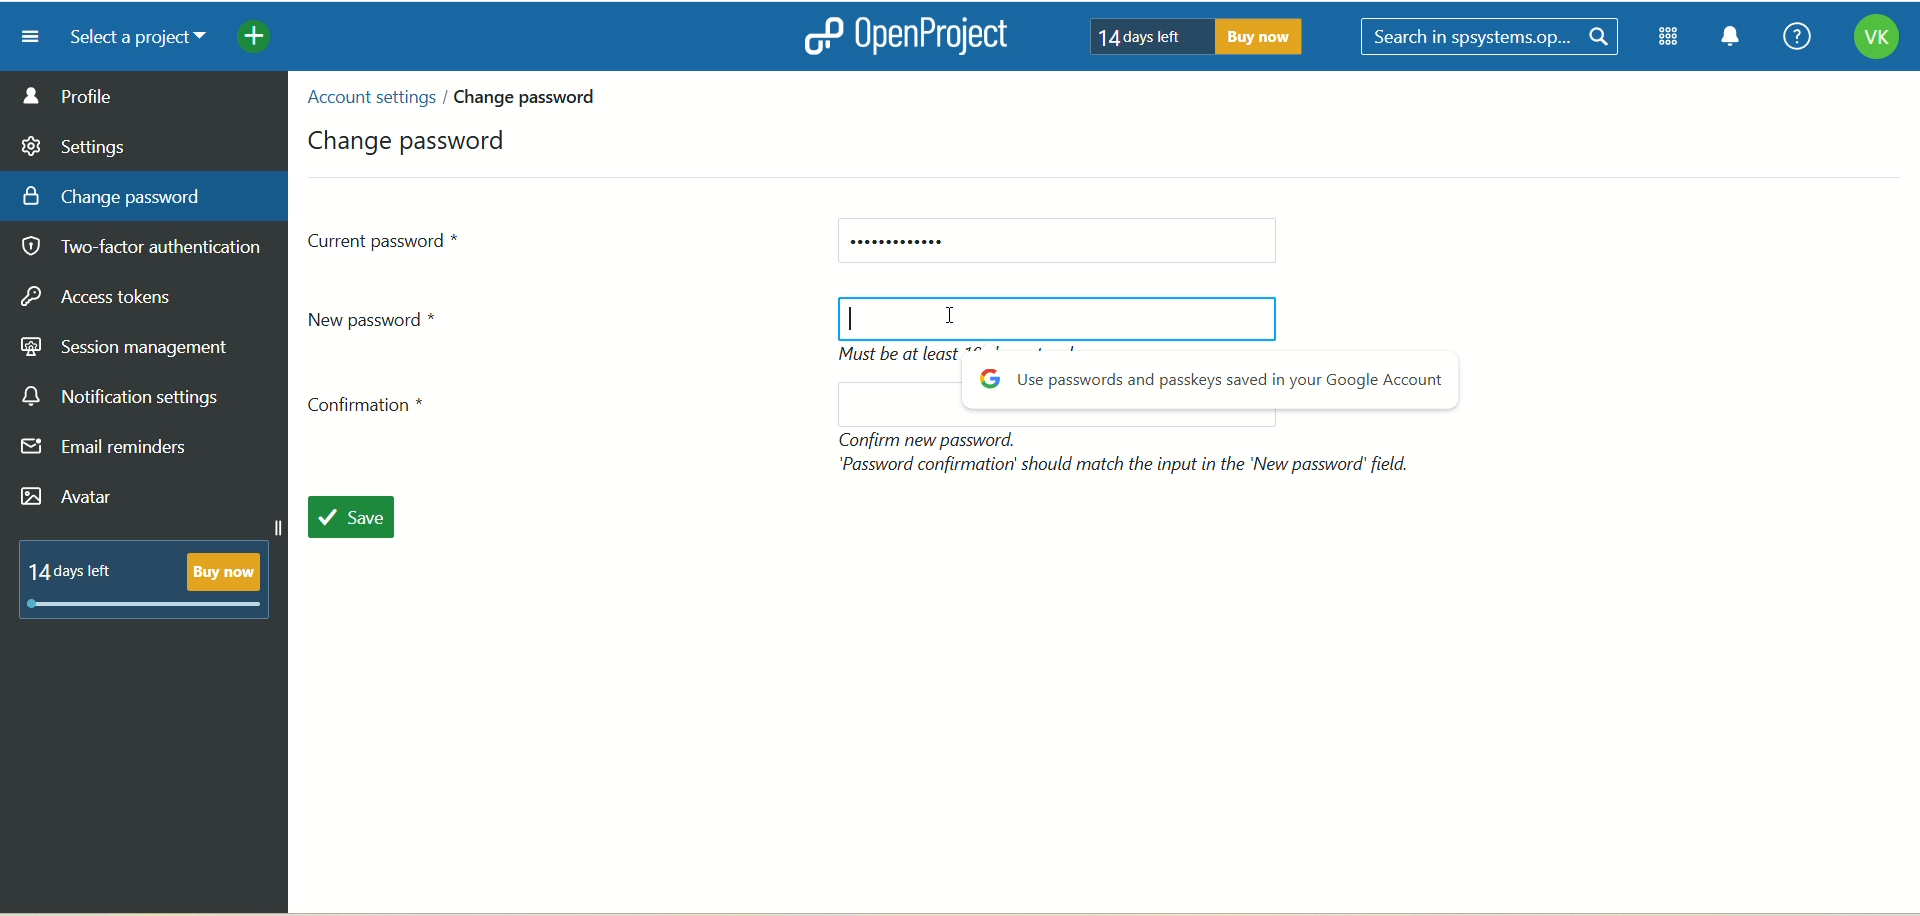 This screenshot has height=916, width=1920. I want to click on settings, so click(75, 143).